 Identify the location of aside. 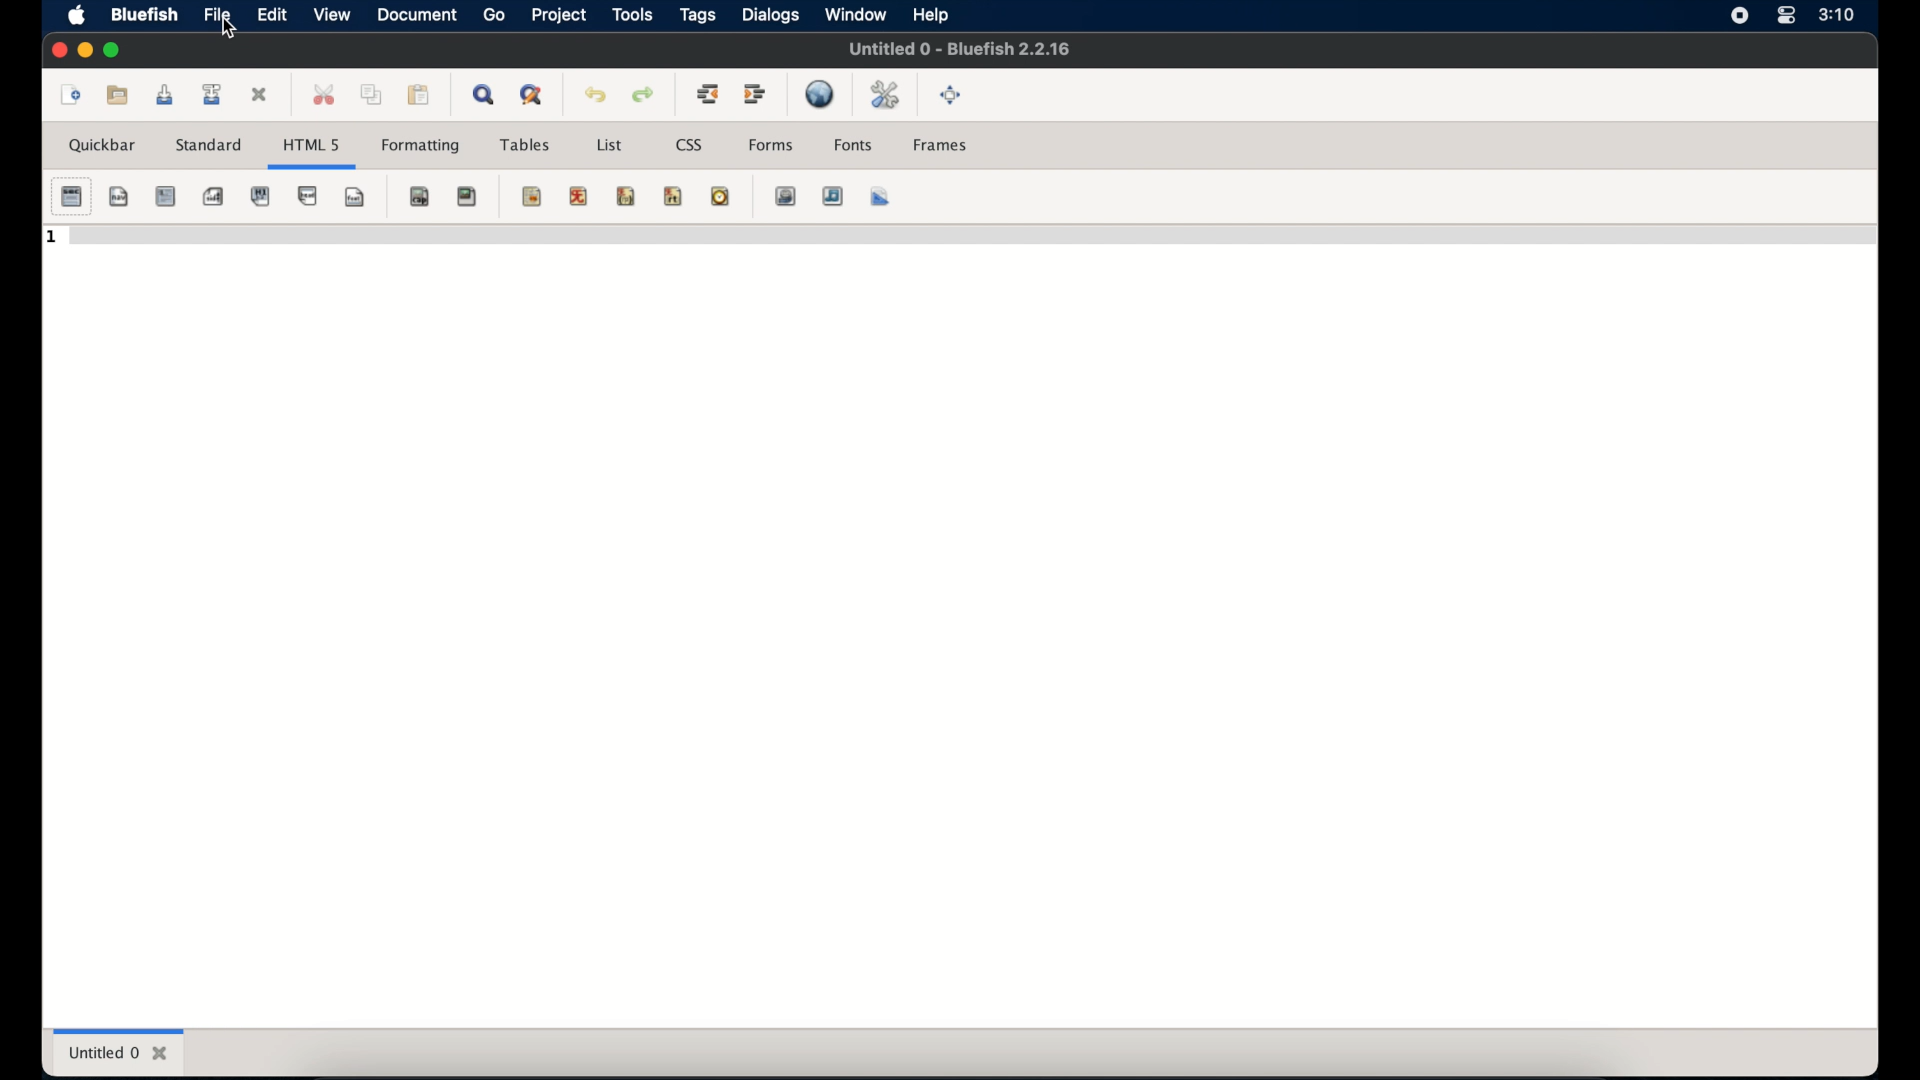
(213, 197).